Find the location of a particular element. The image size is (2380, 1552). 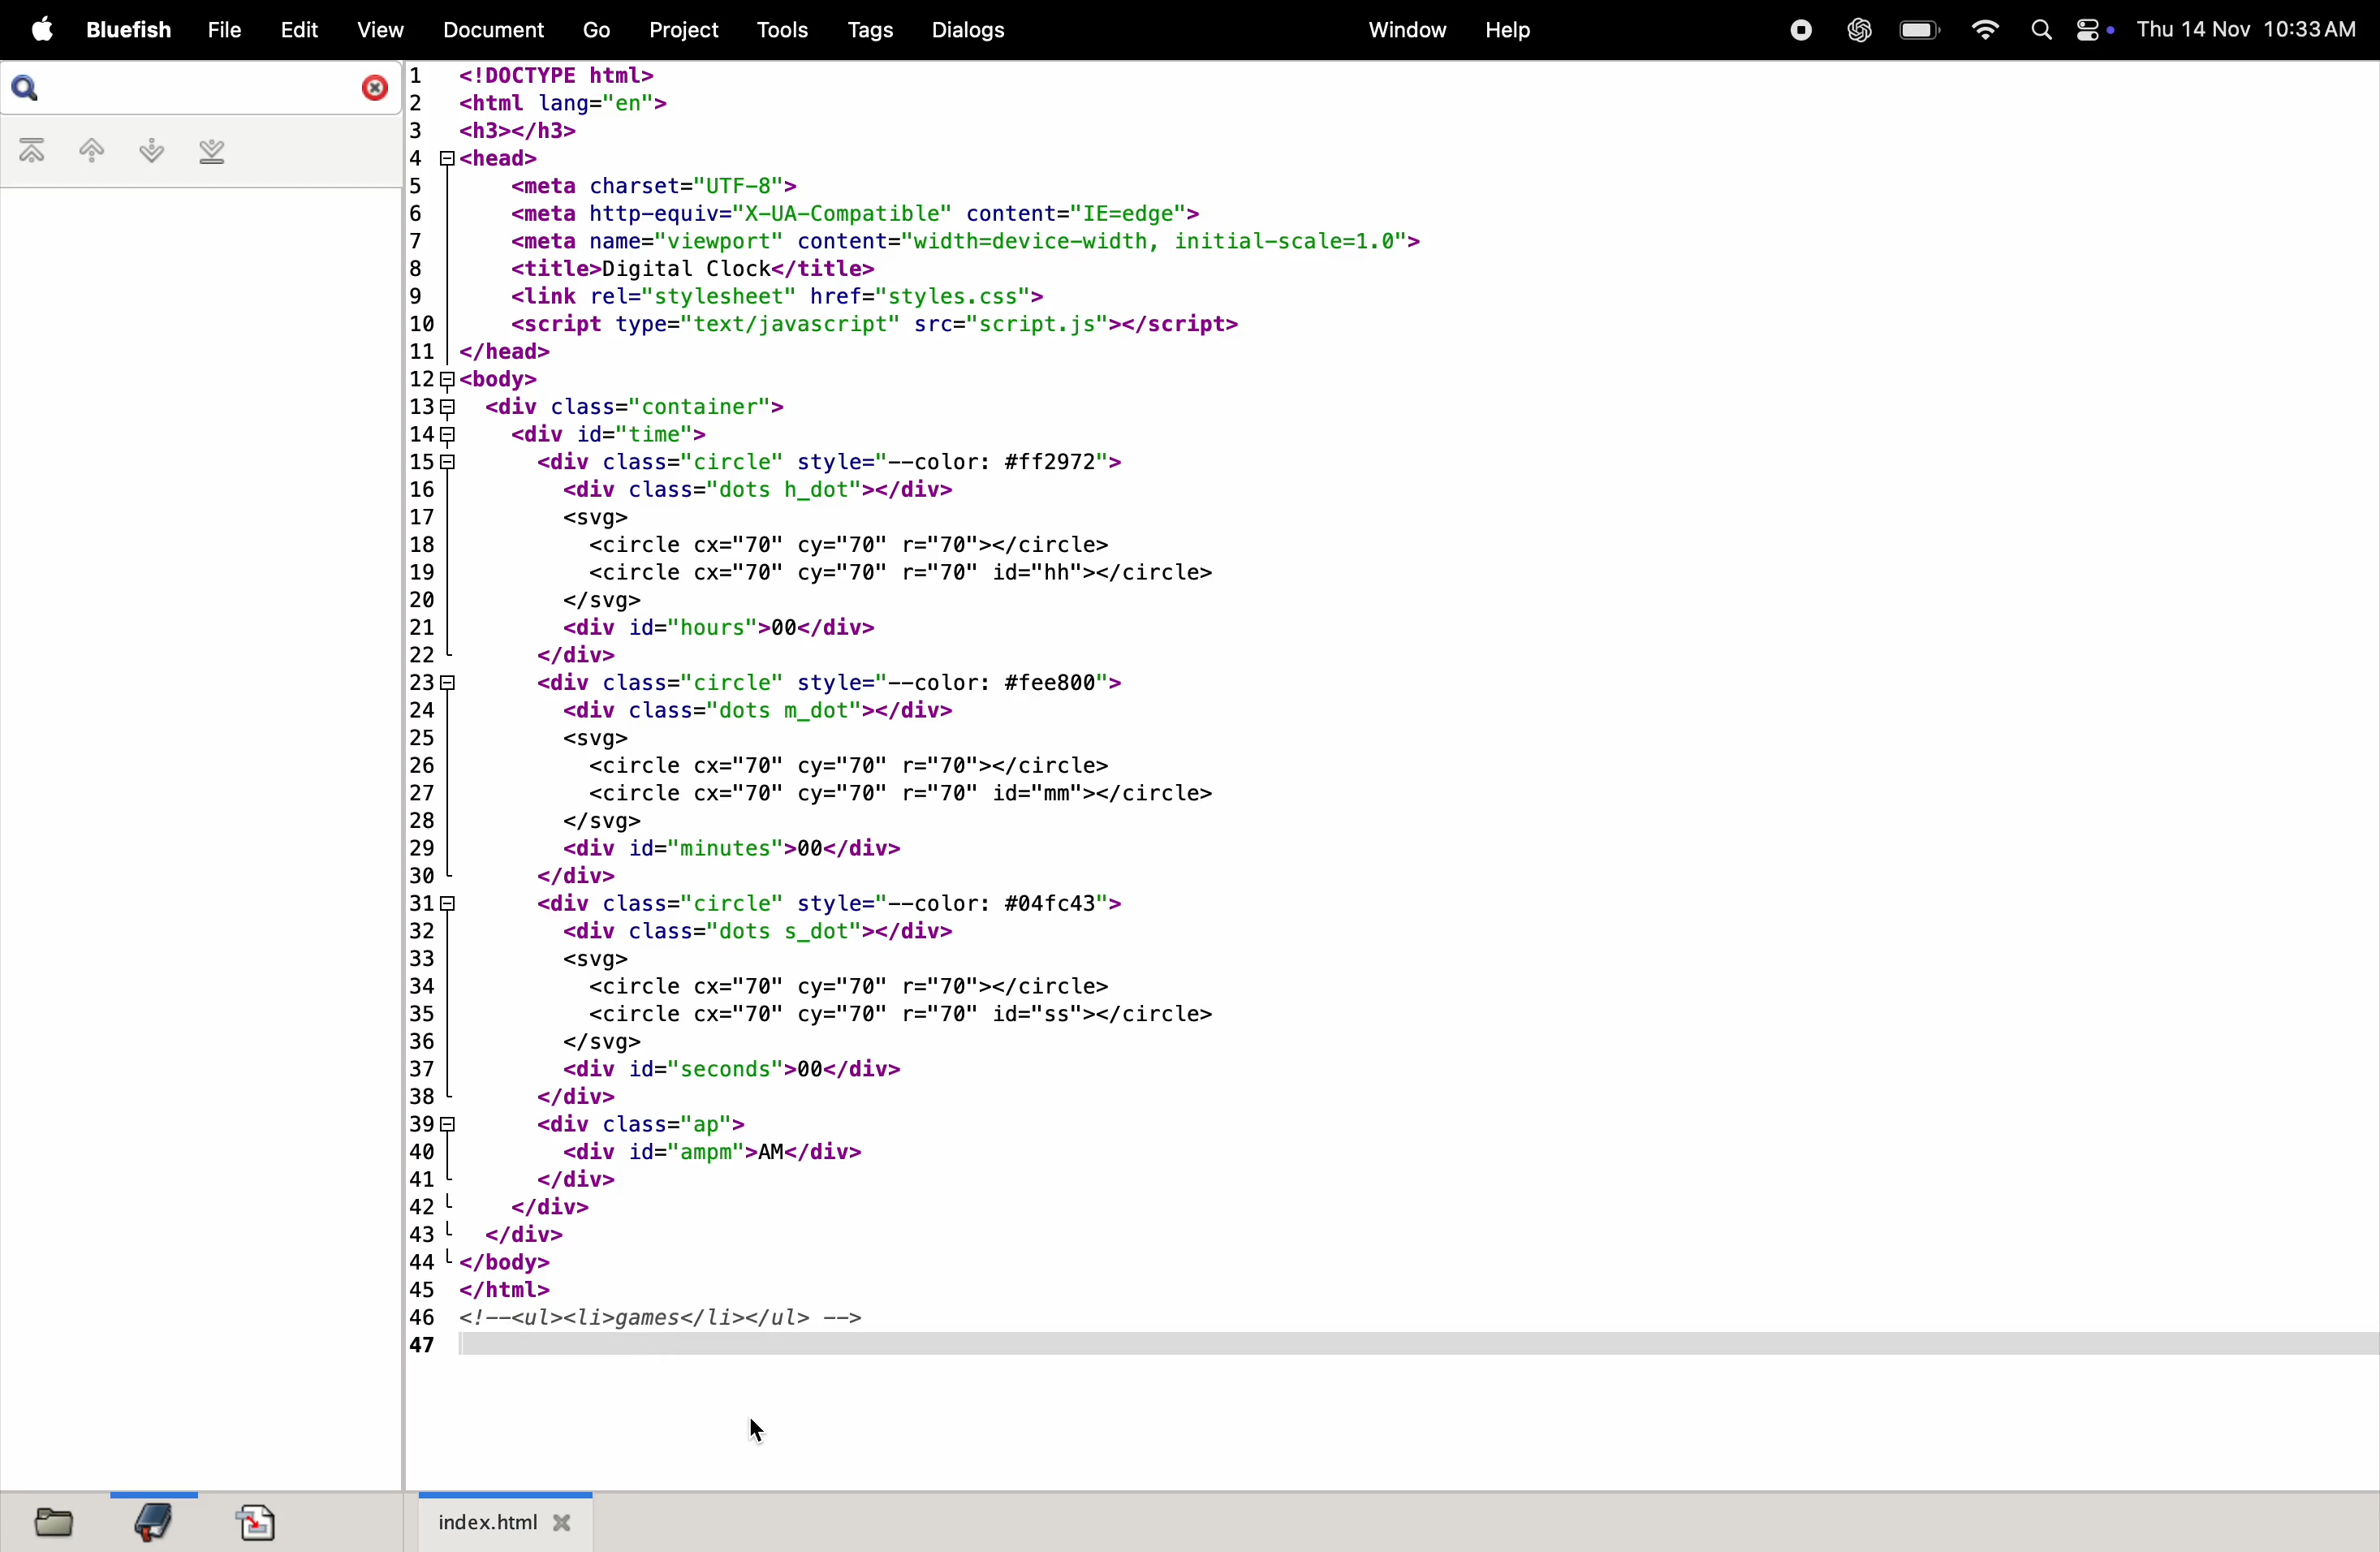

code for inserting a comment in HTML is located at coordinates (1147, 711).